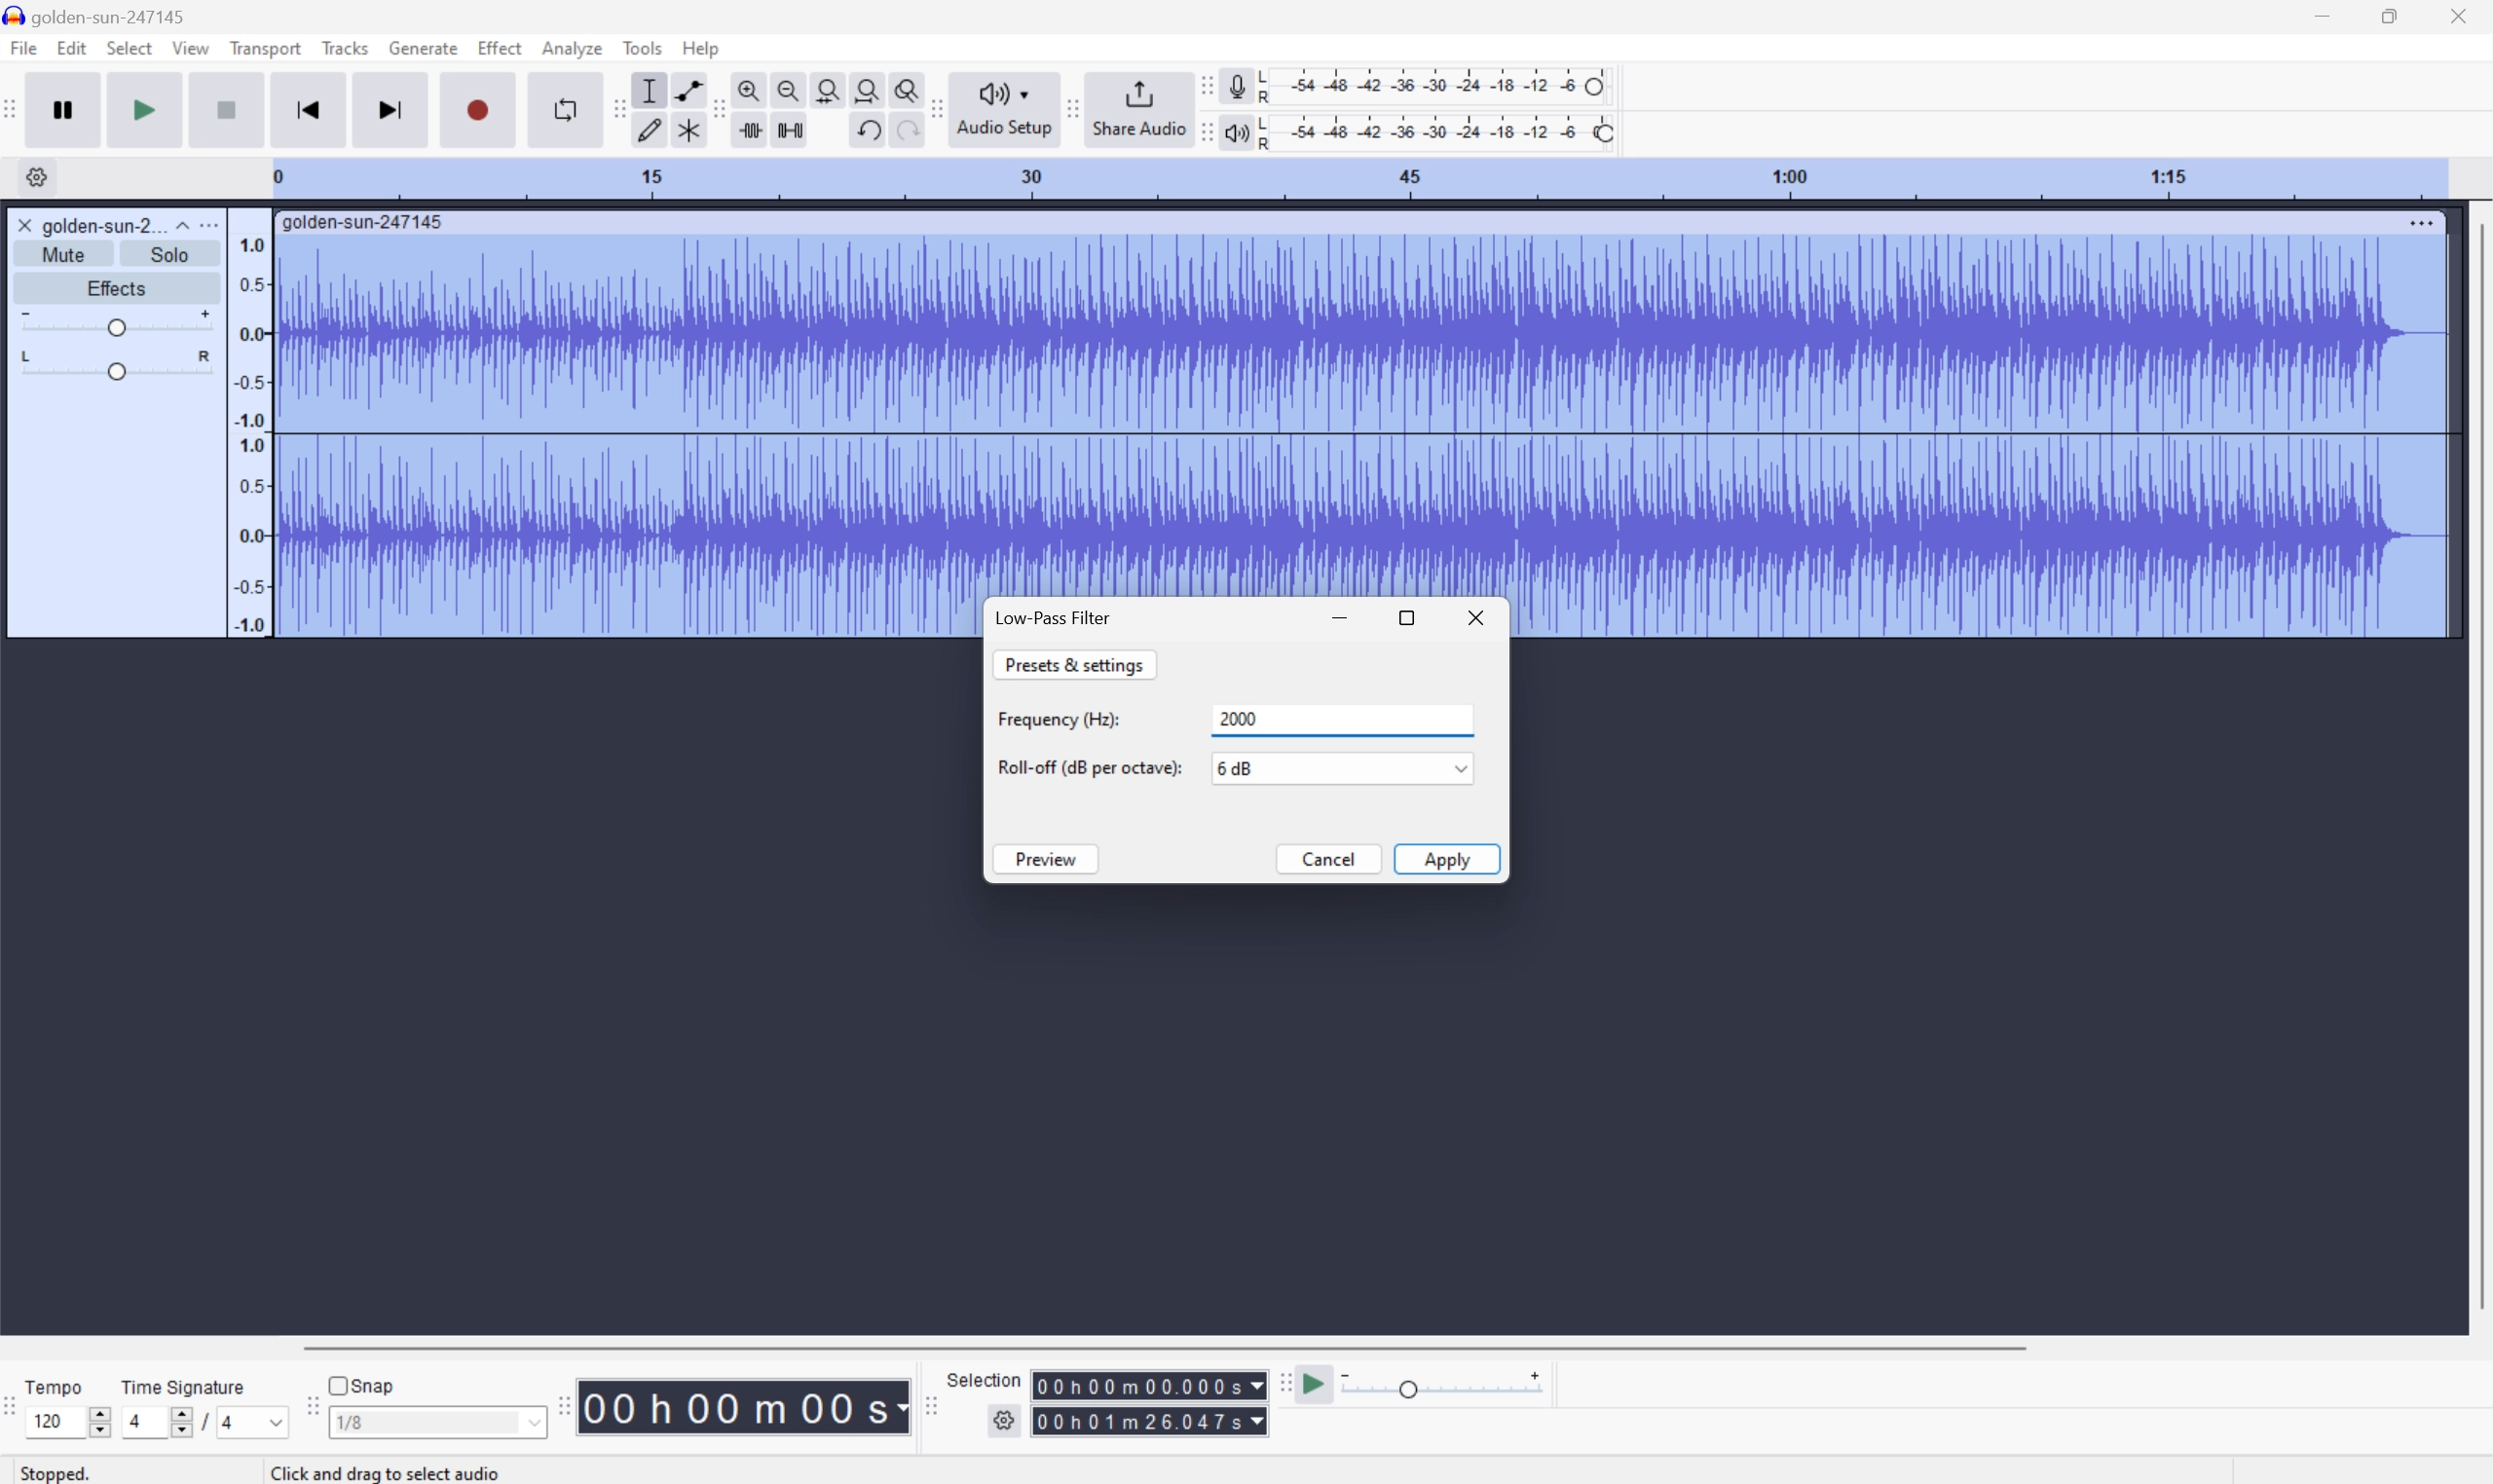  Describe the element at coordinates (684, 134) in the screenshot. I see `Multi tool` at that location.